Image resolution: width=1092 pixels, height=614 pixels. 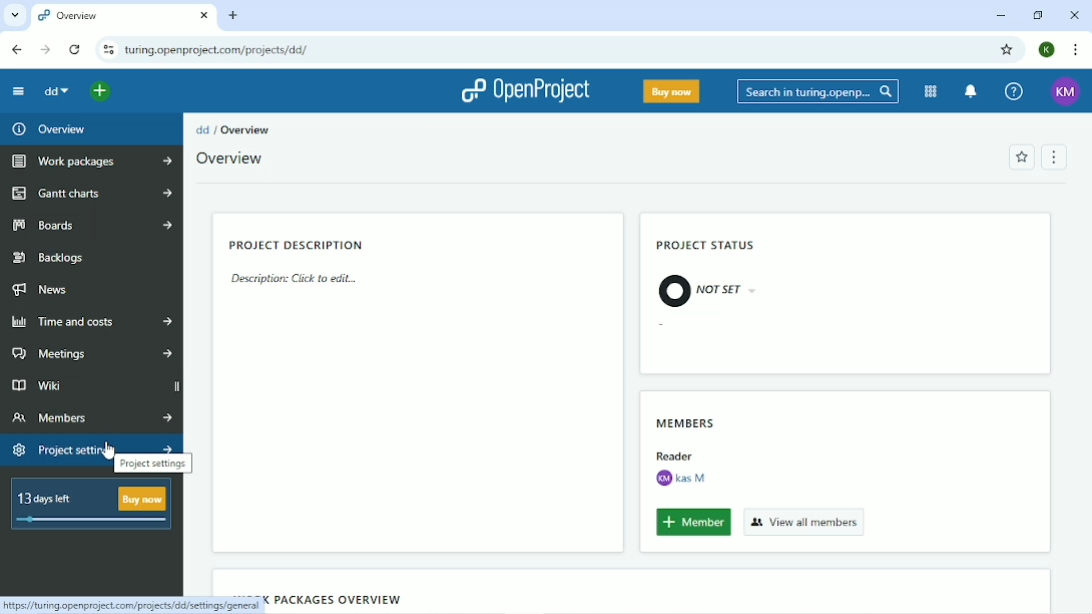 What do you see at coordinates (526, 90) in the screenshot?
I see `OpenProject` at bounding box center [526, 90].